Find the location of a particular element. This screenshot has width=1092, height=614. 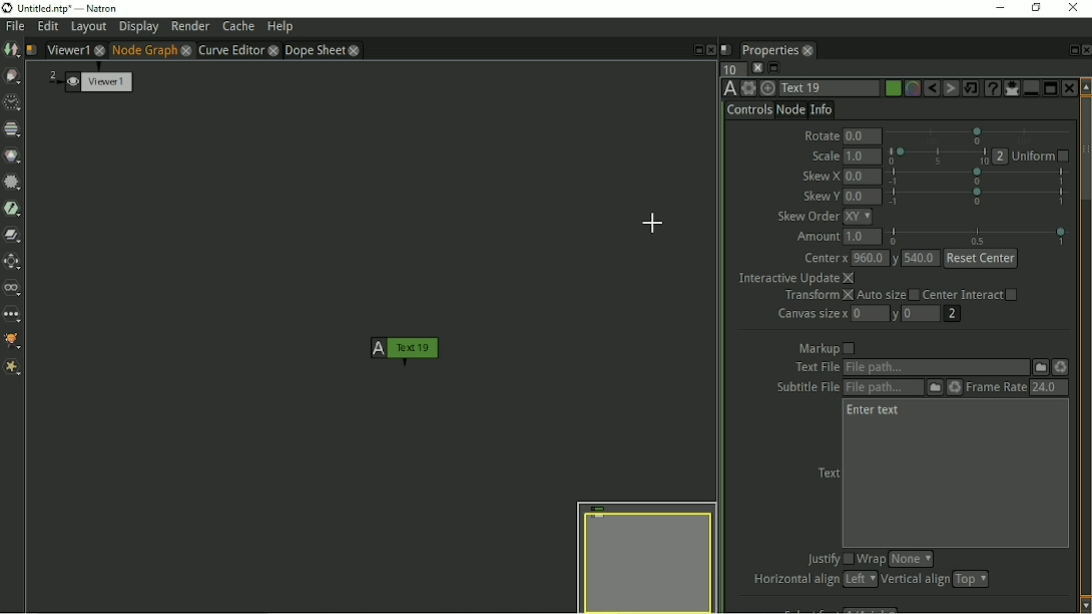

Viewer1 is located at coordinates (69, 48).